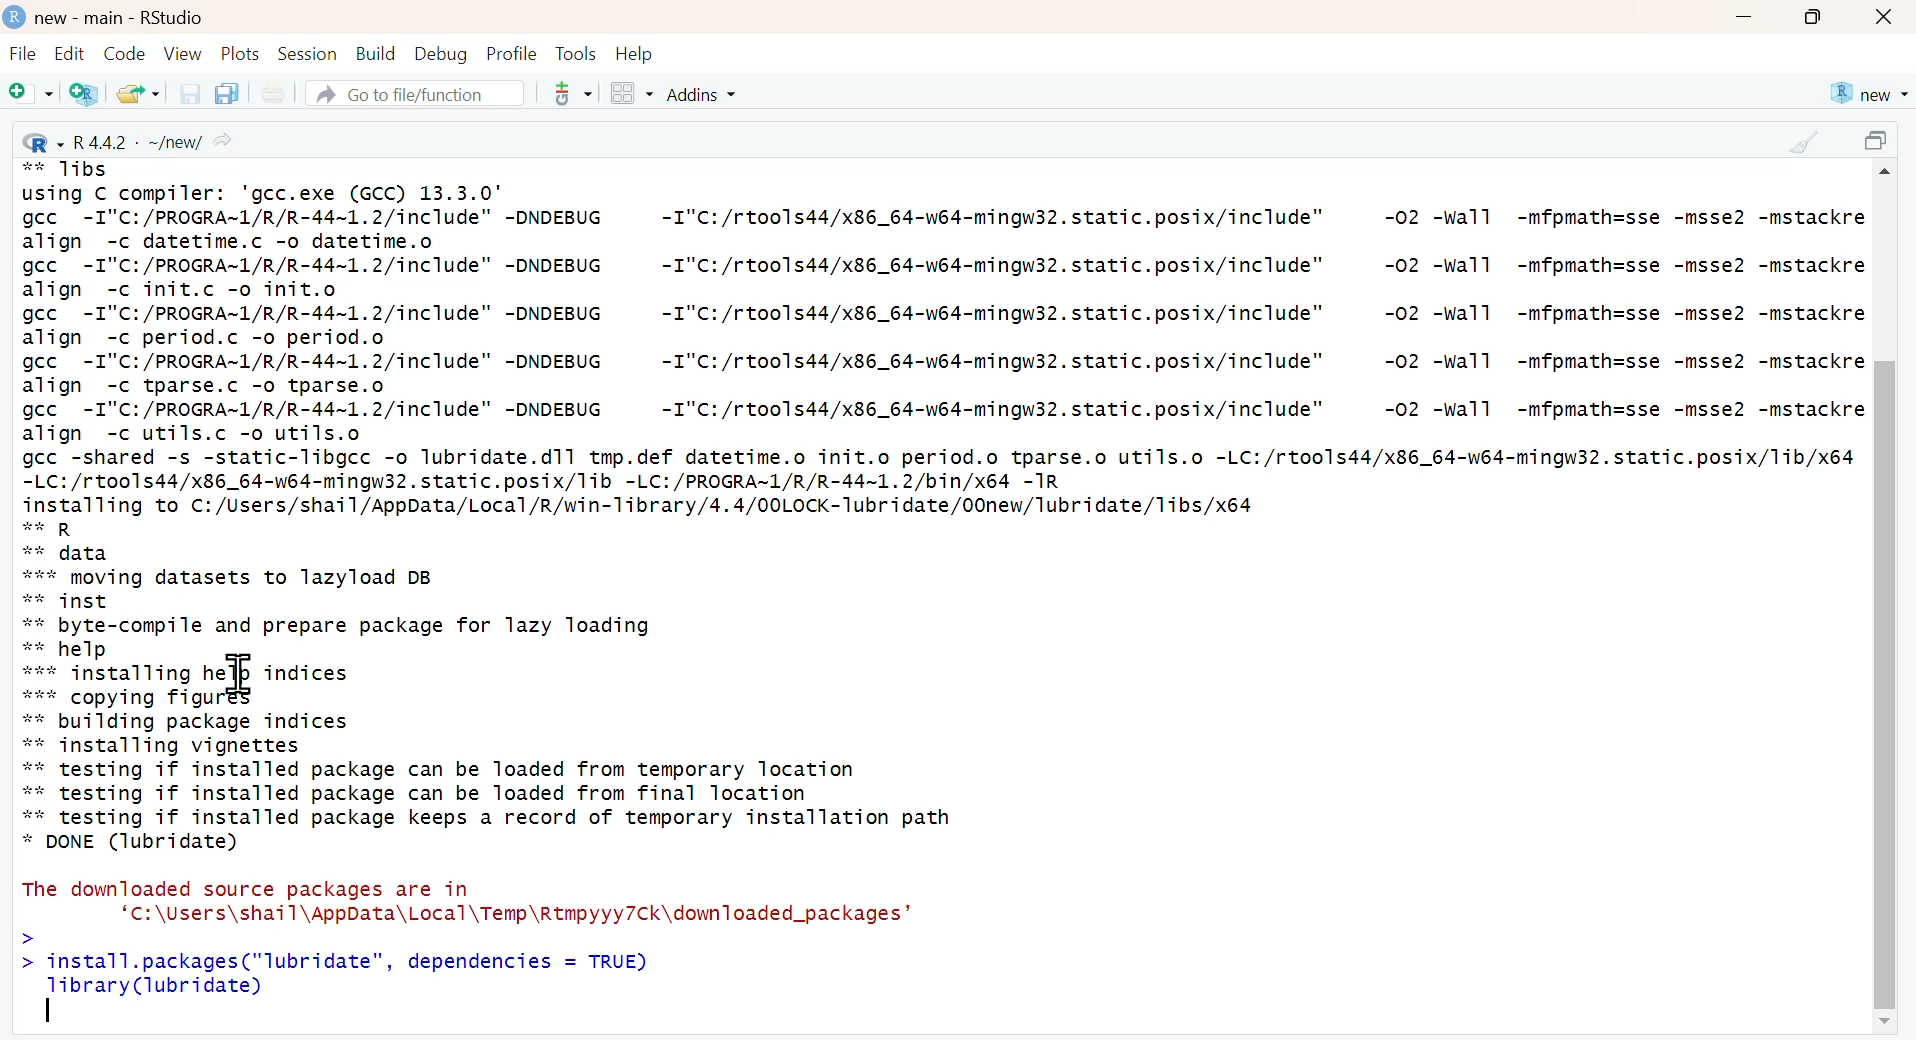  What do you see at coordinates (1886, 18) in the screenshot?
I see `close` at bounding box center [1886, 18].